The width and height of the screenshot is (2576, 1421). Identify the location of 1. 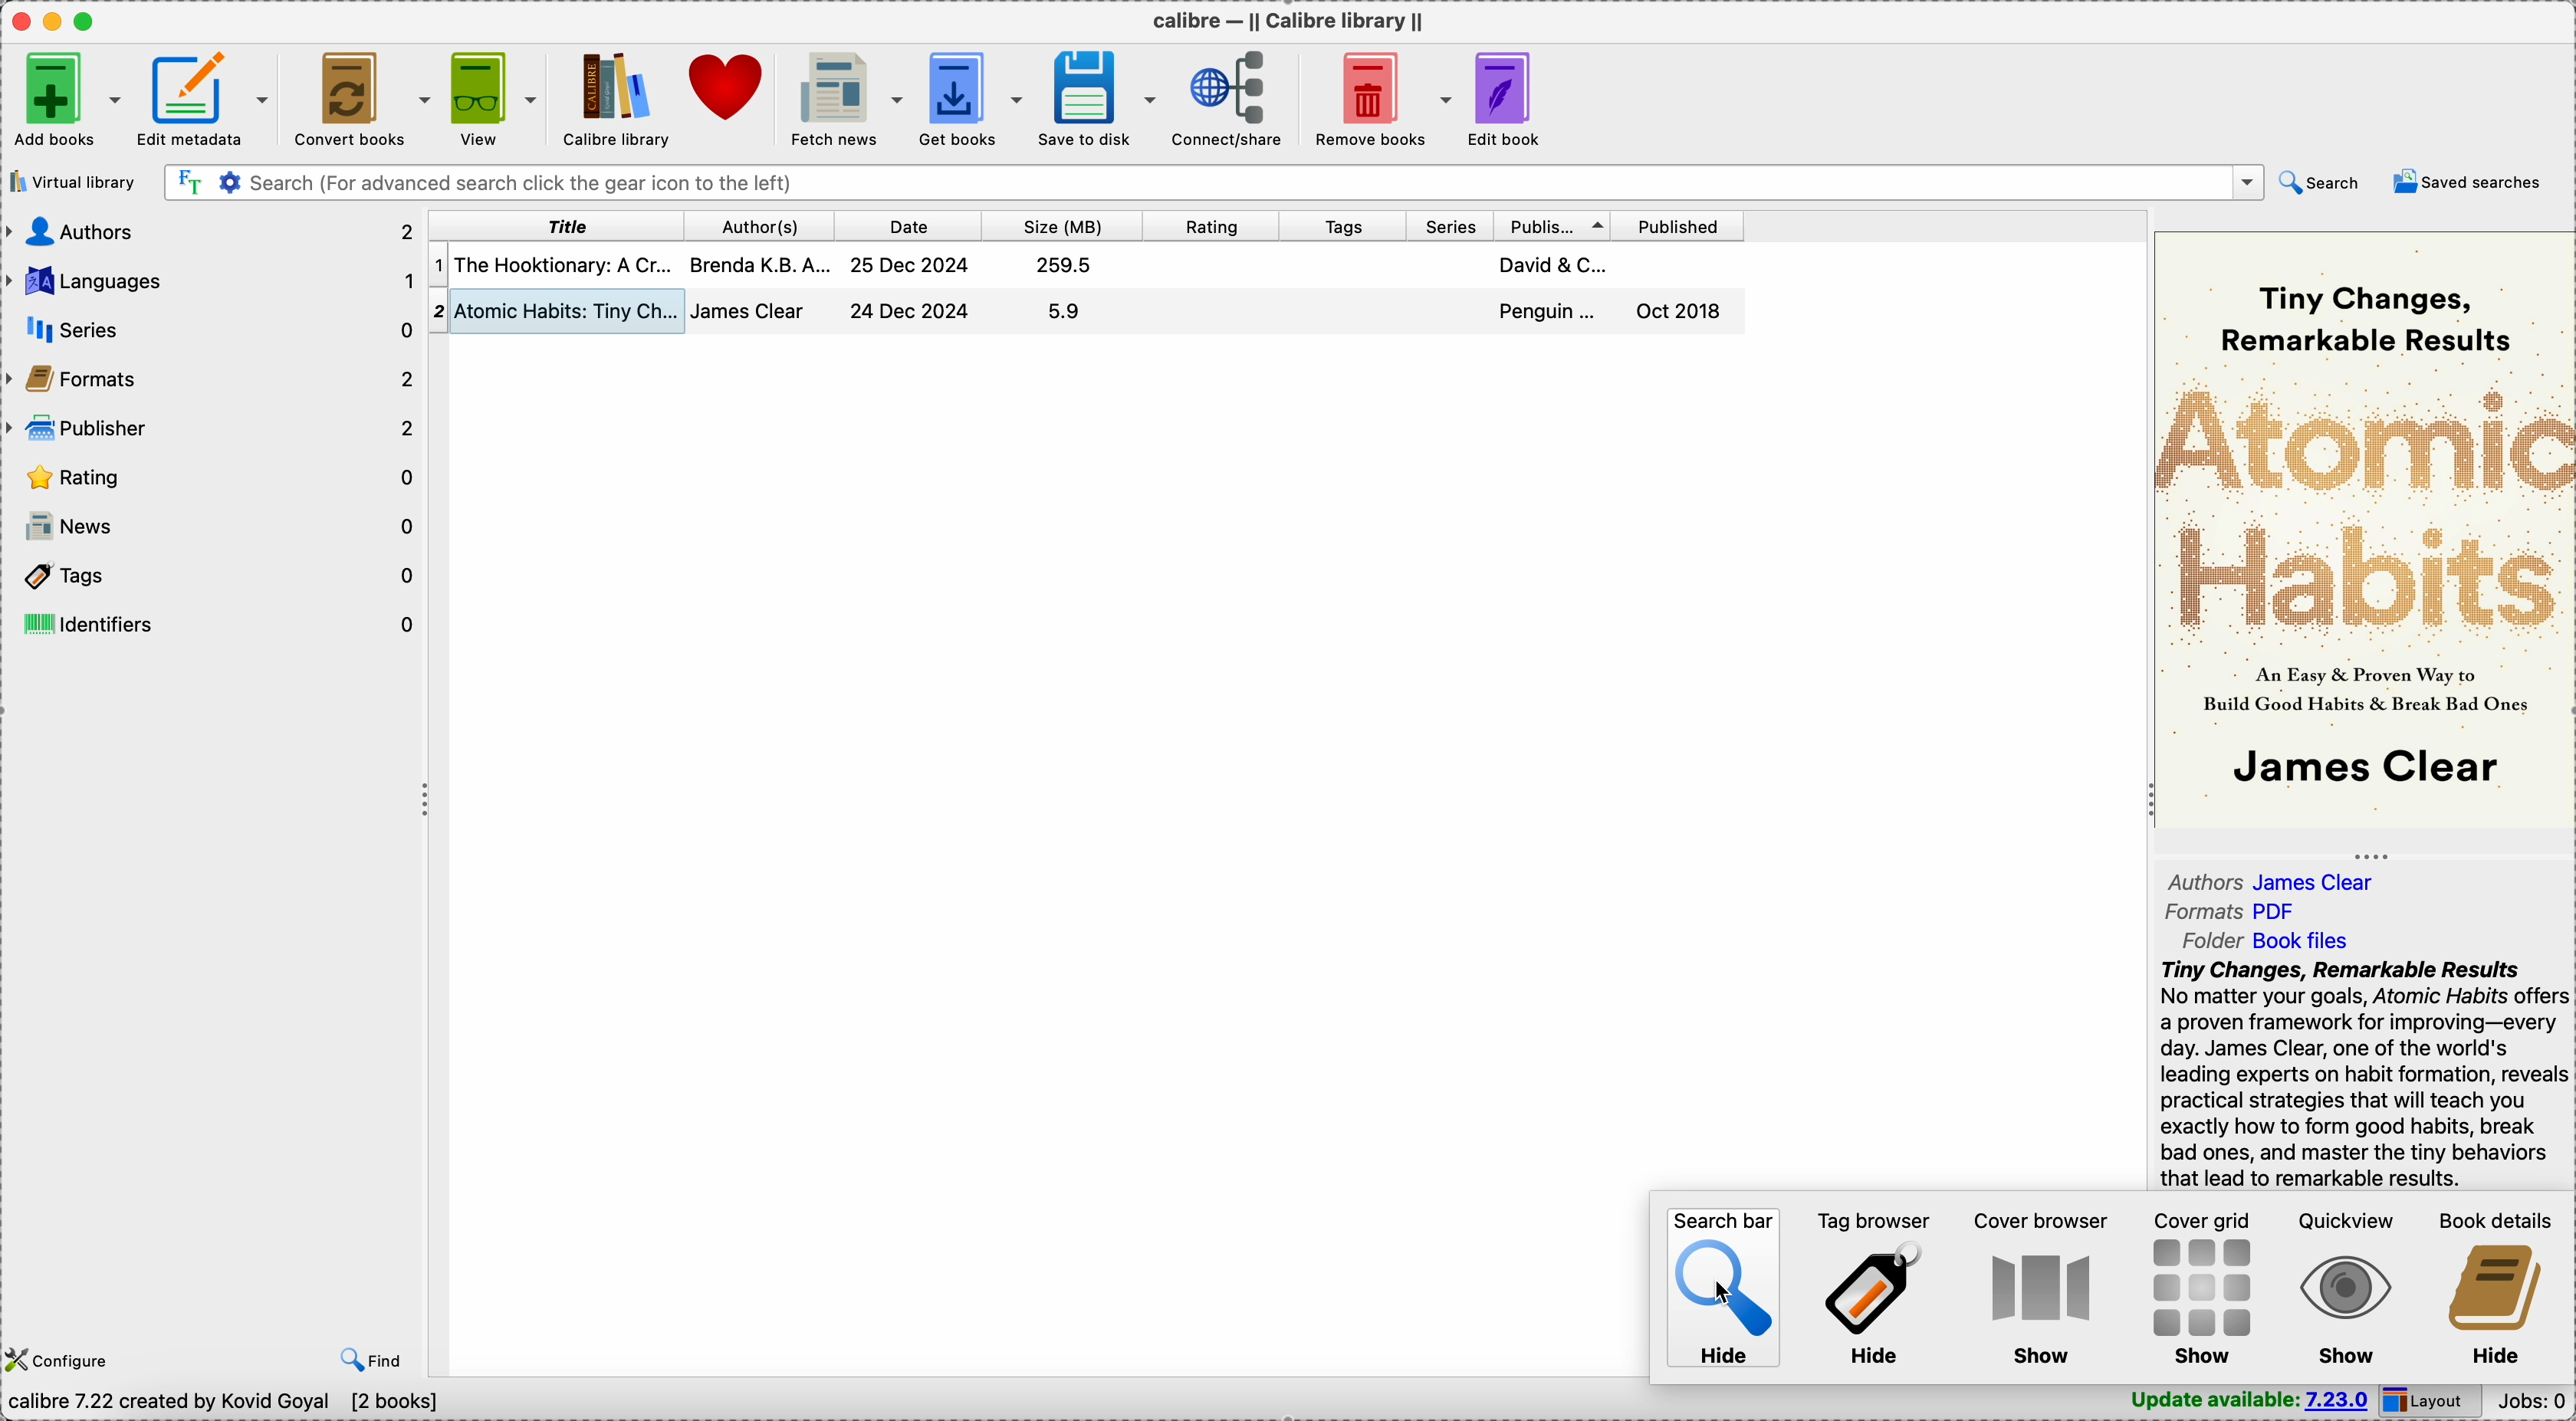
(438, 266).